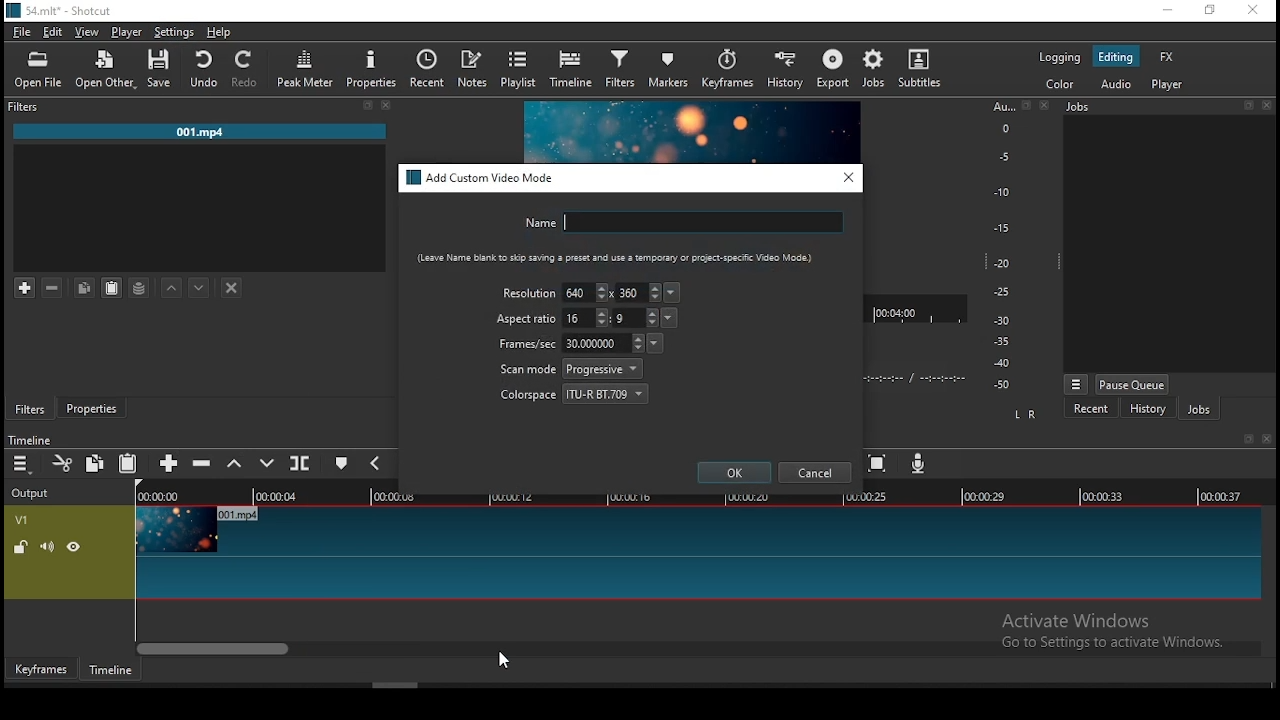  I want to click on recent, so click(1091, 409).